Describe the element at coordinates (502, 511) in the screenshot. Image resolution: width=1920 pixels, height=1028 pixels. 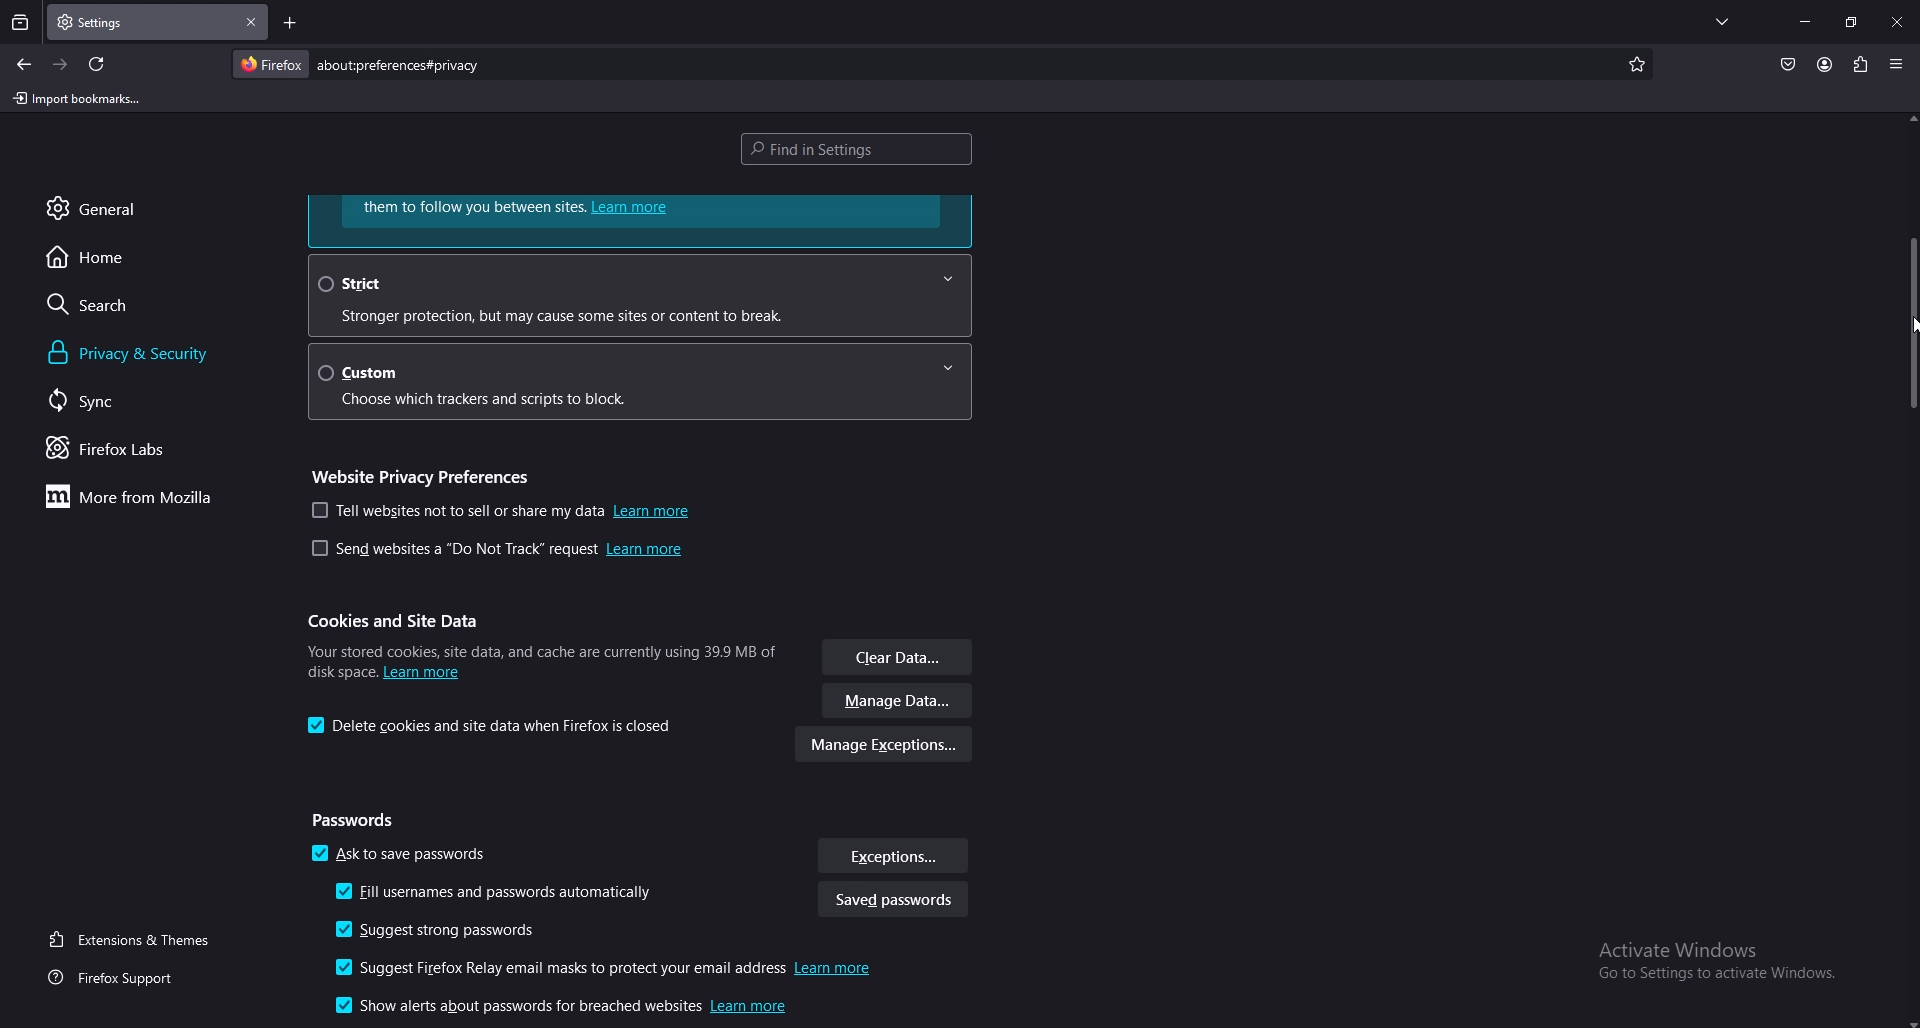
I see `tell websites not to sell my data` at that location.